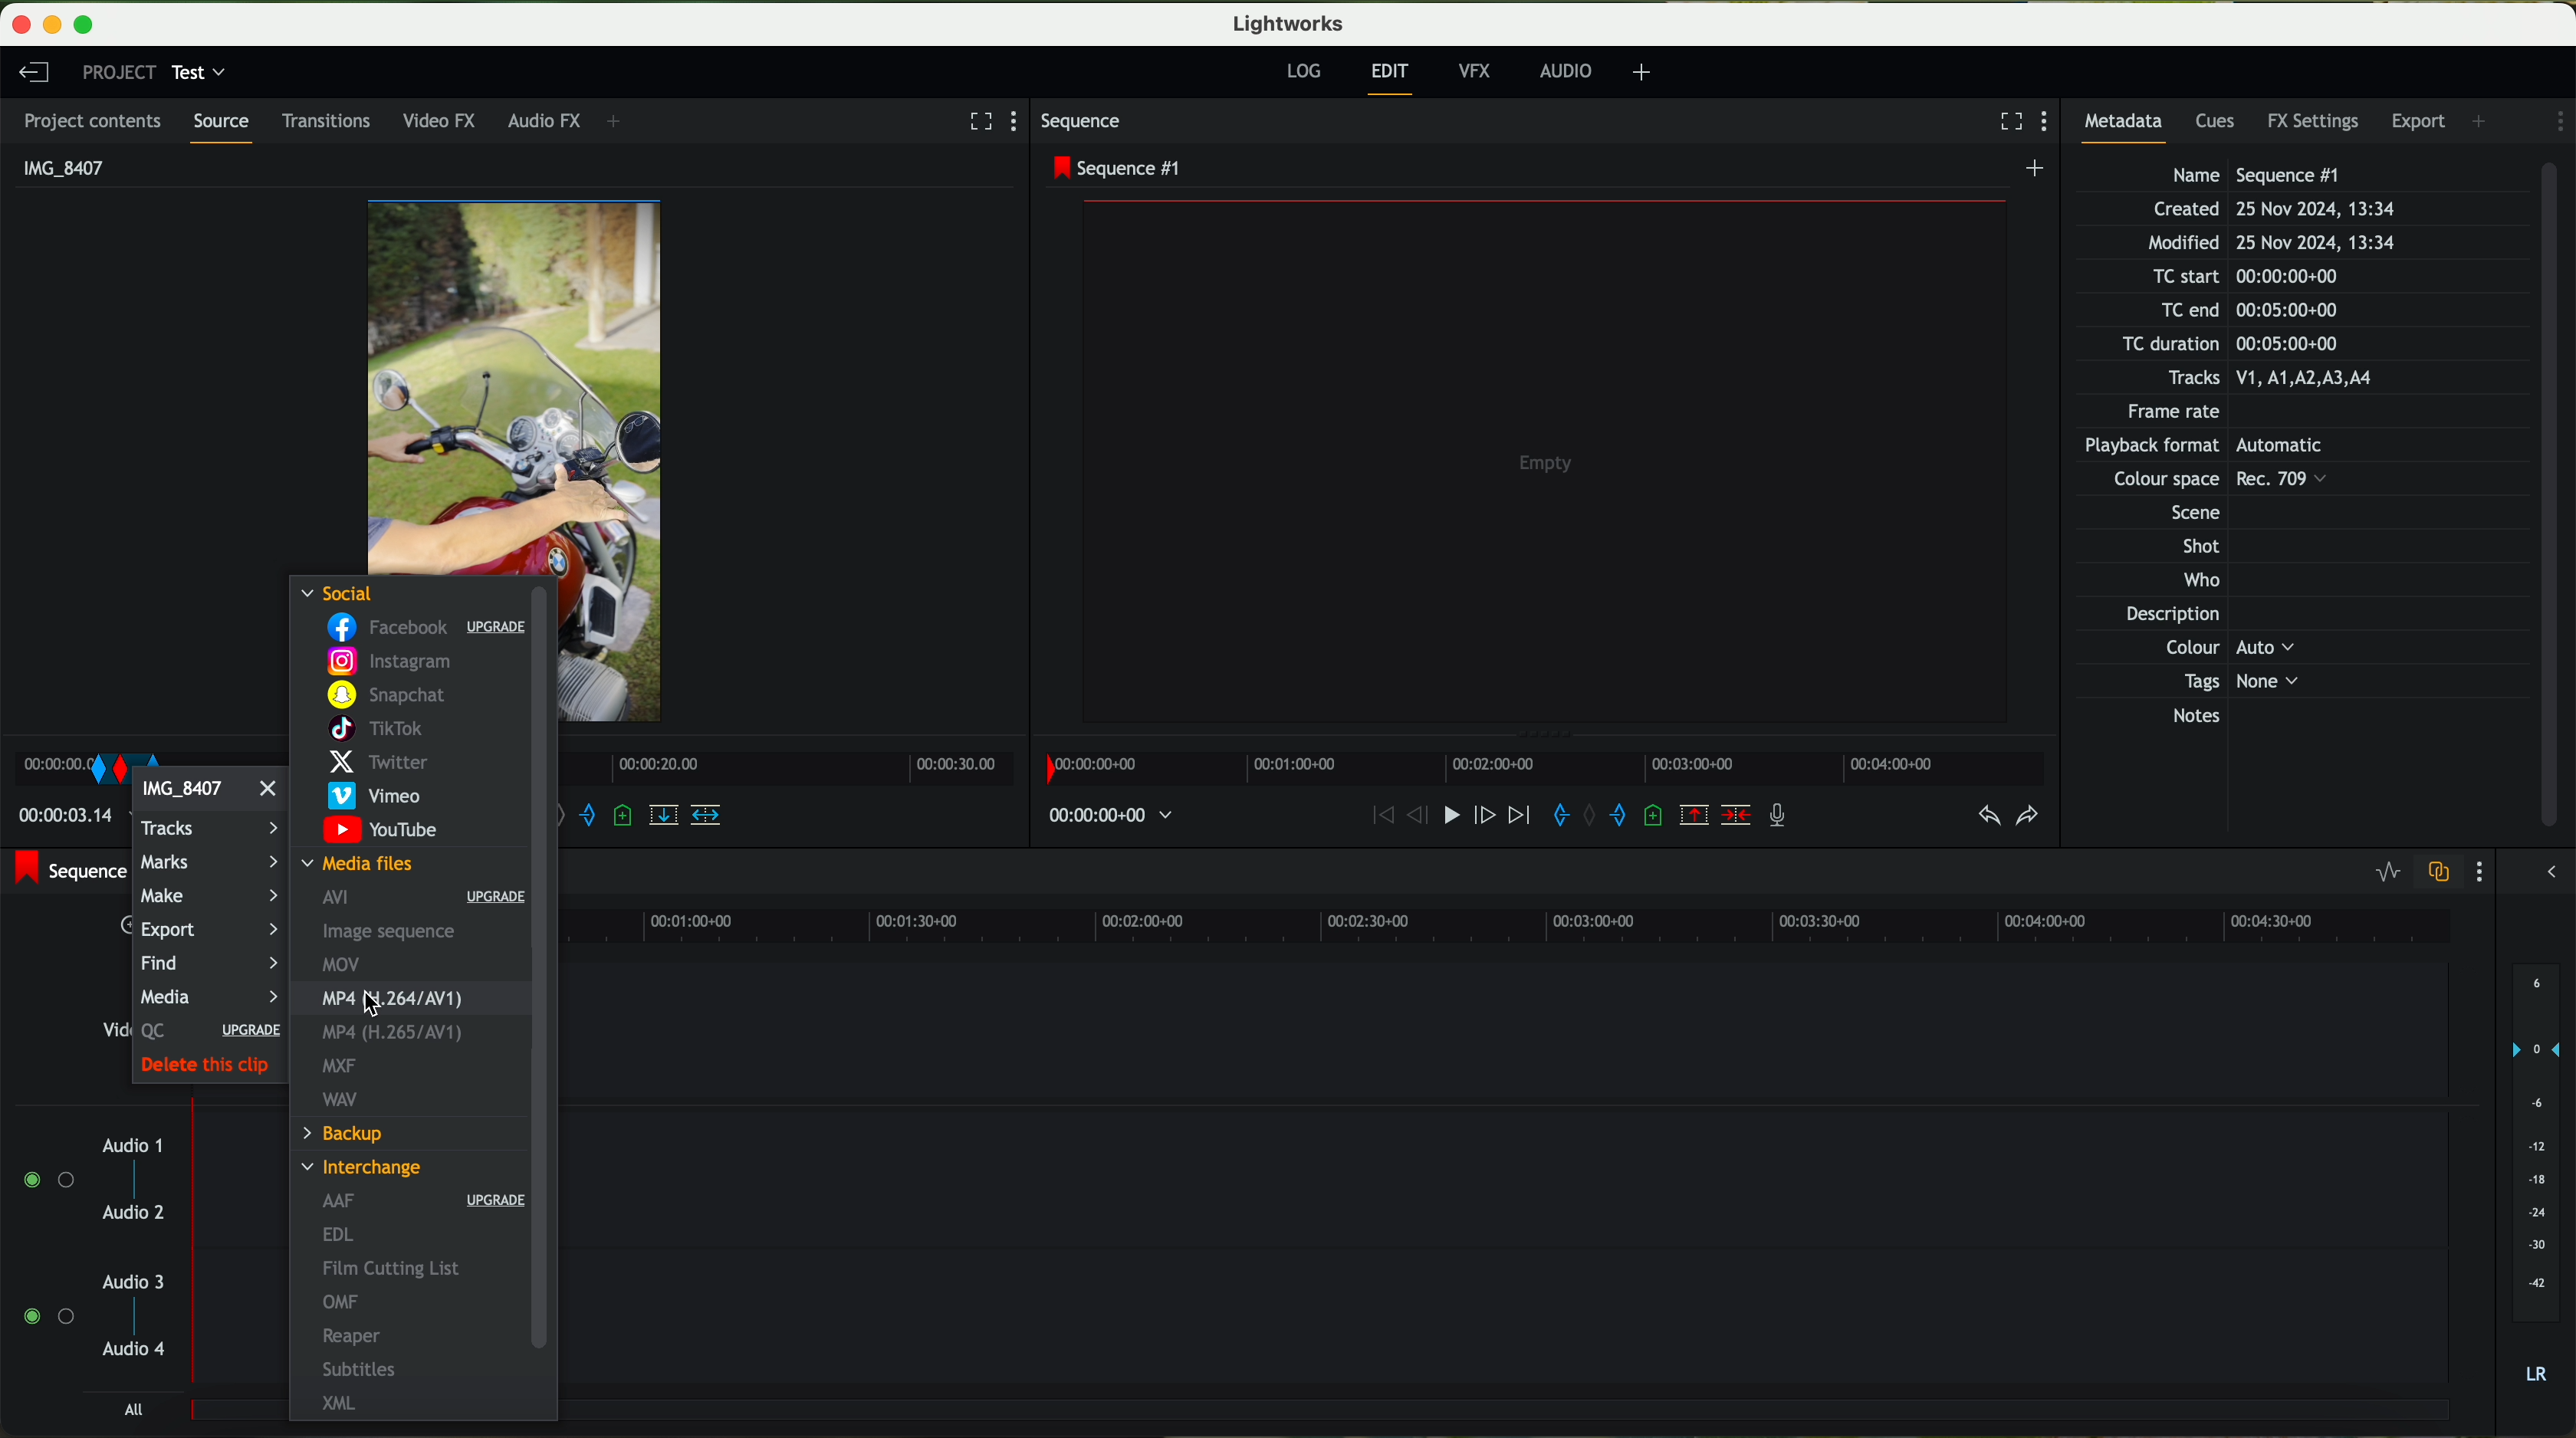 Image resolution: width=2576 pixels, height=1438 pixels. What do you see at coordinates (385, 932) in the screenshot?
I see `image sequence` at bounding box center [385, 932].